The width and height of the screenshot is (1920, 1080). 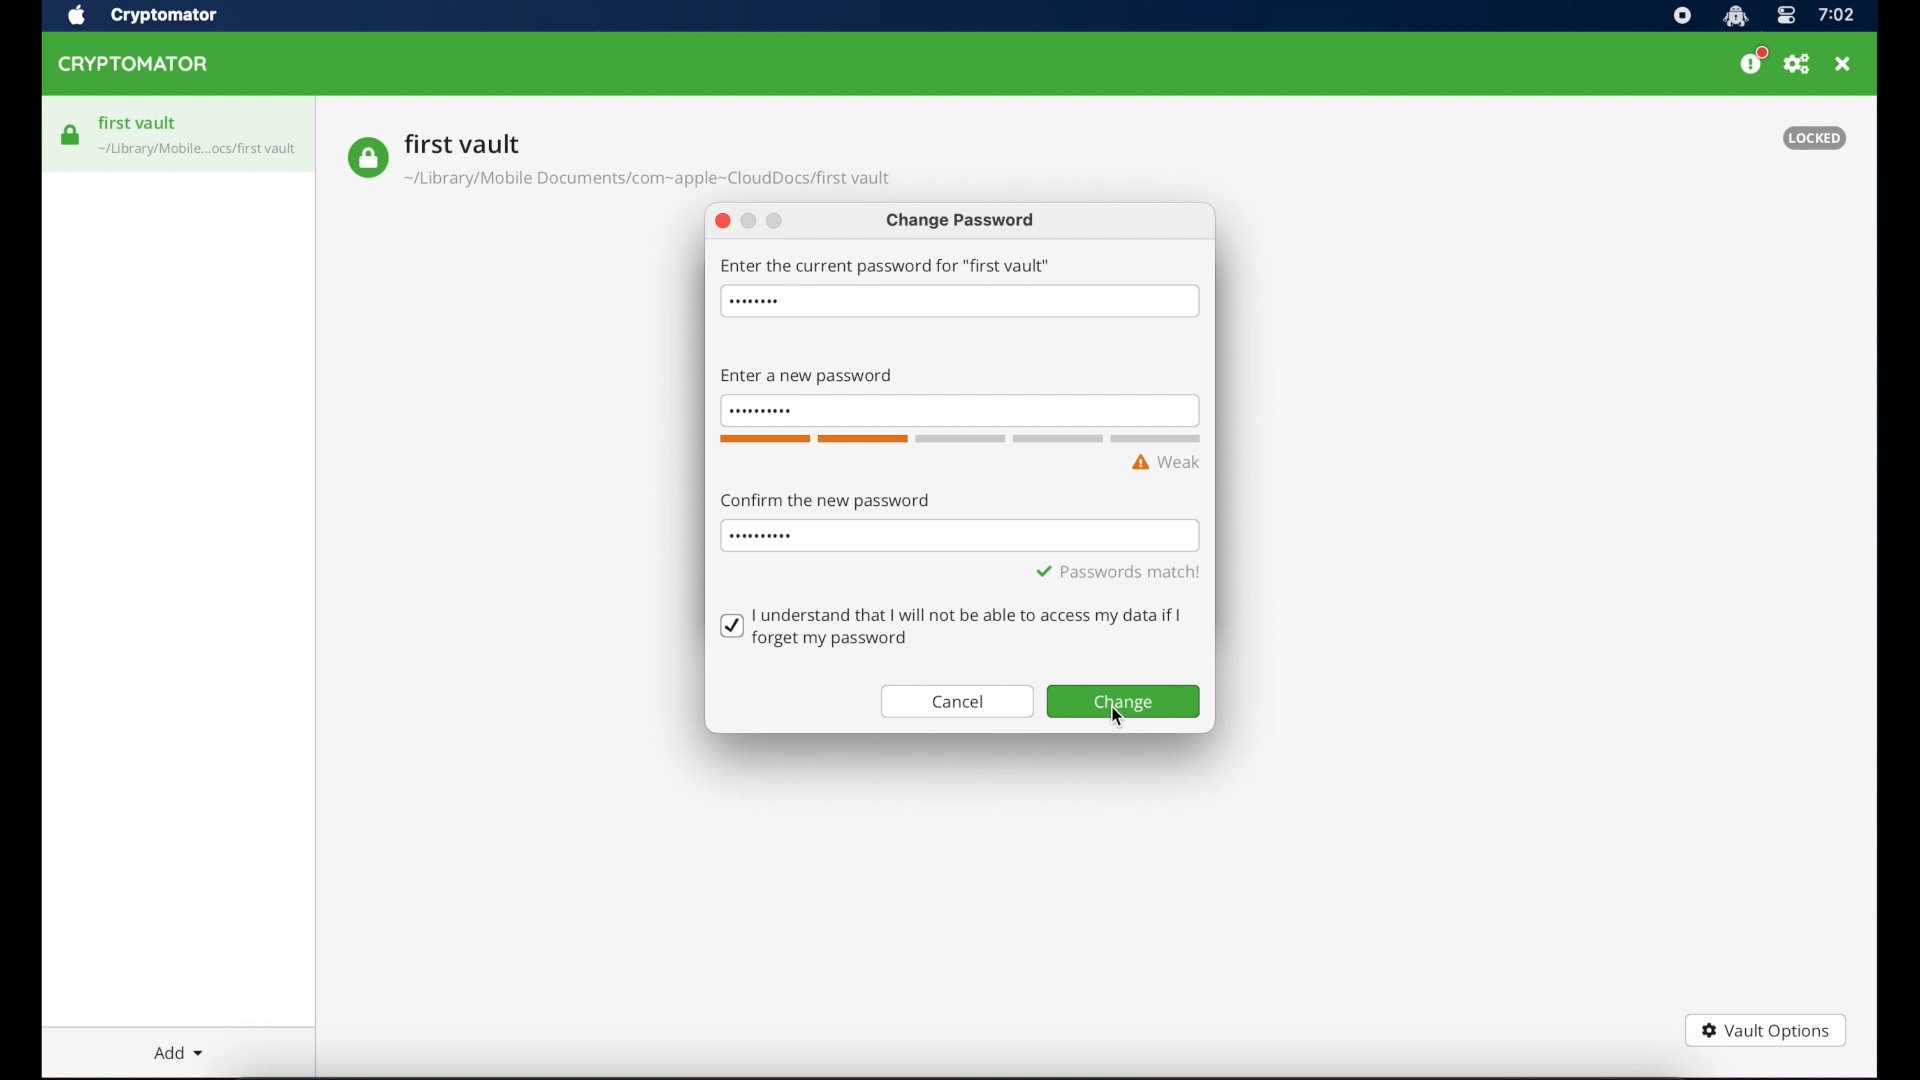 What do you see at coordinates (730, 625) in the screenshot?
I see `checkmark` at bounding box center [730, 625].